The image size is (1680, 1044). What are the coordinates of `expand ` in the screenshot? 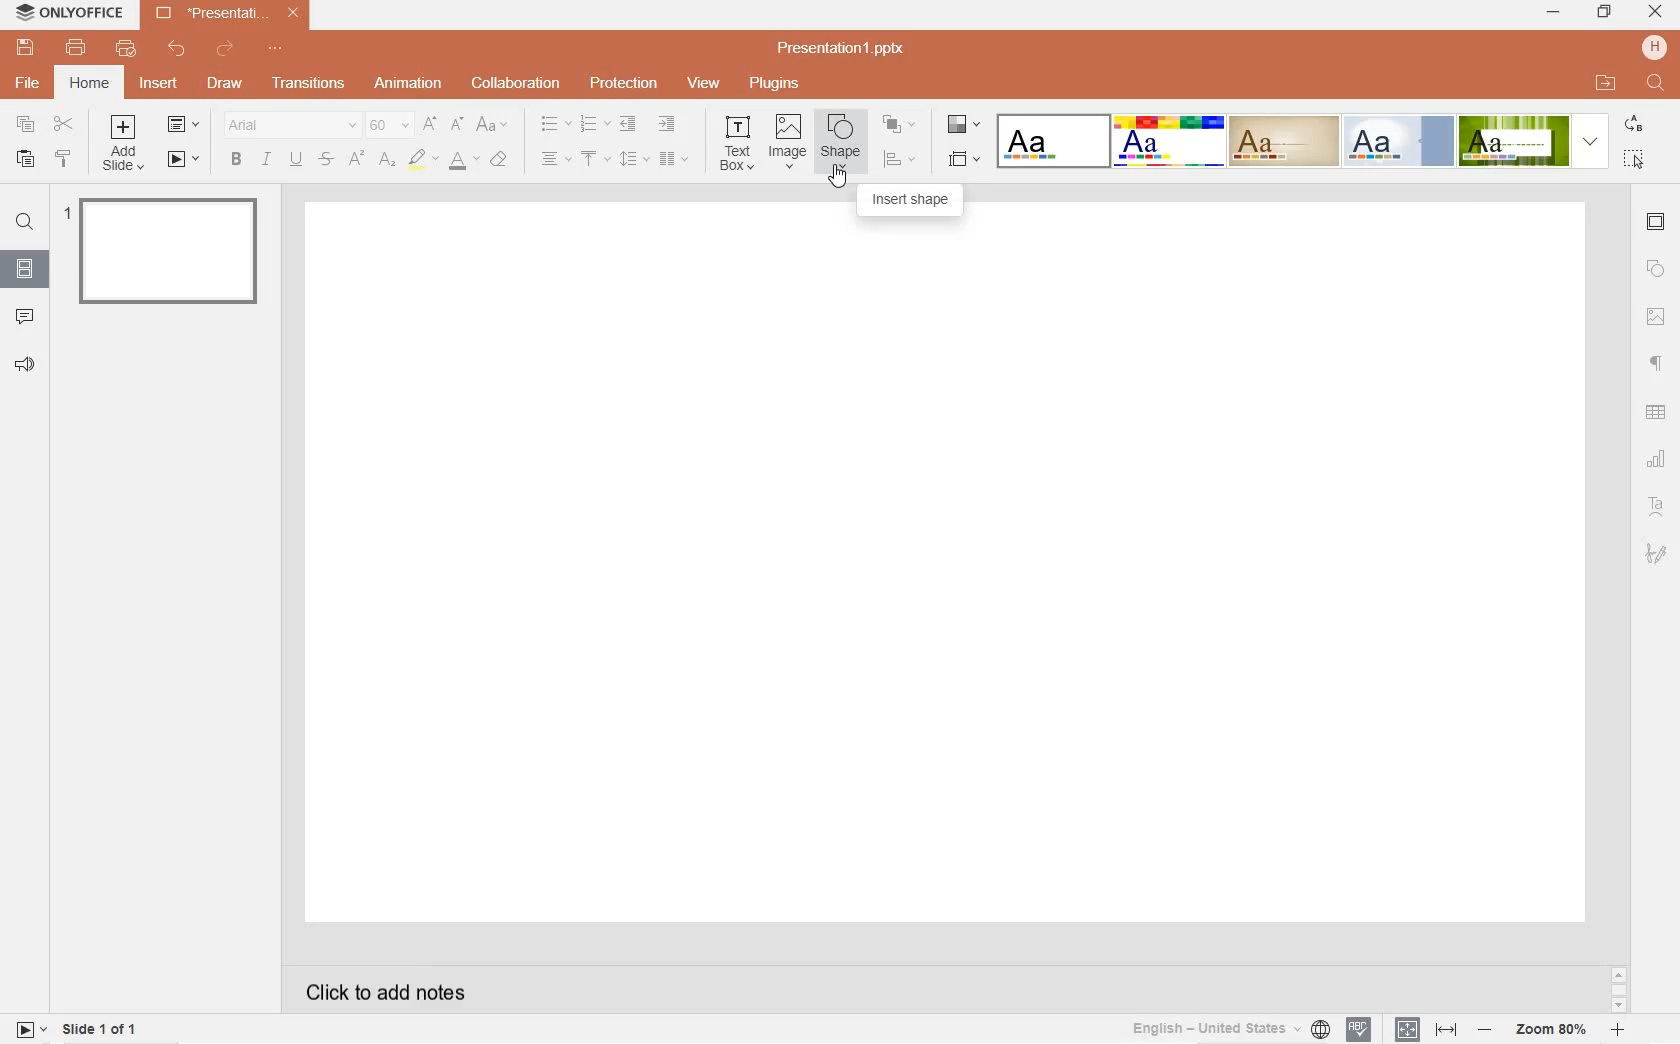 It's located at (1590, 141).